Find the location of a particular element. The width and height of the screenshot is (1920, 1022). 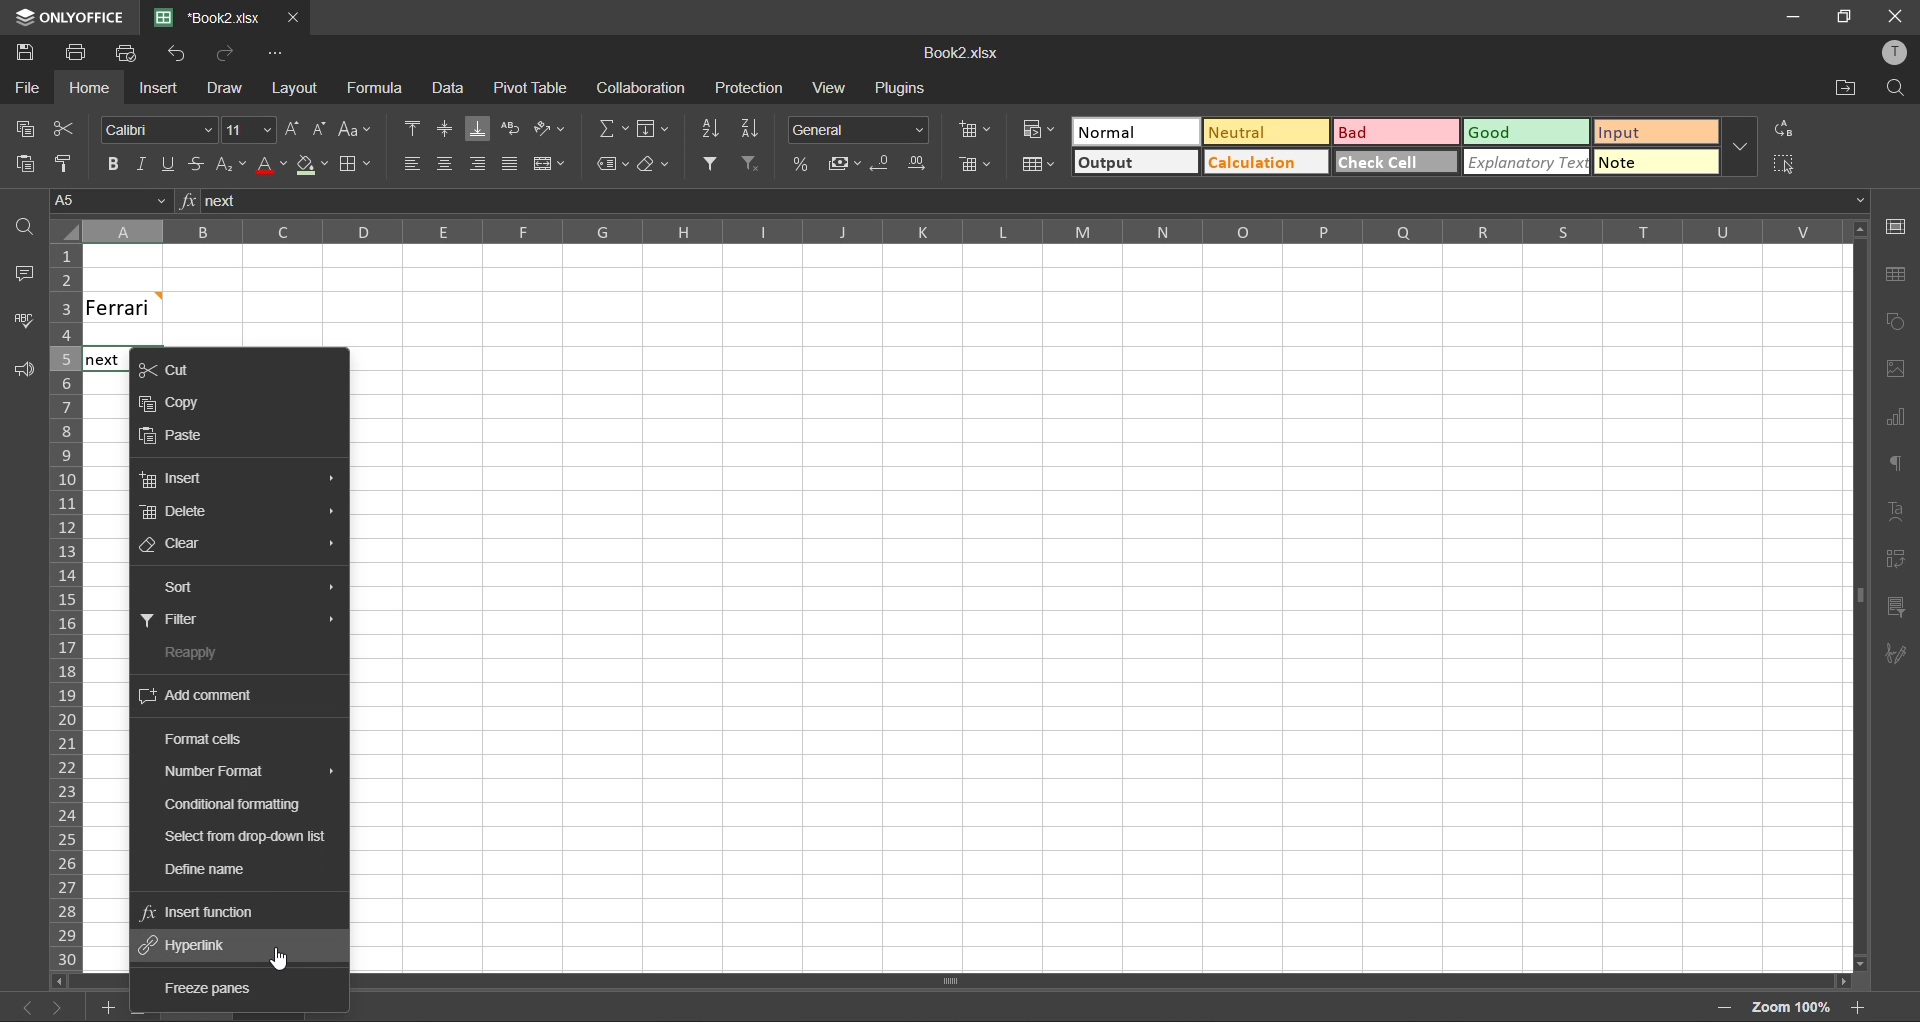

protection is located at coordinates (752, 89).